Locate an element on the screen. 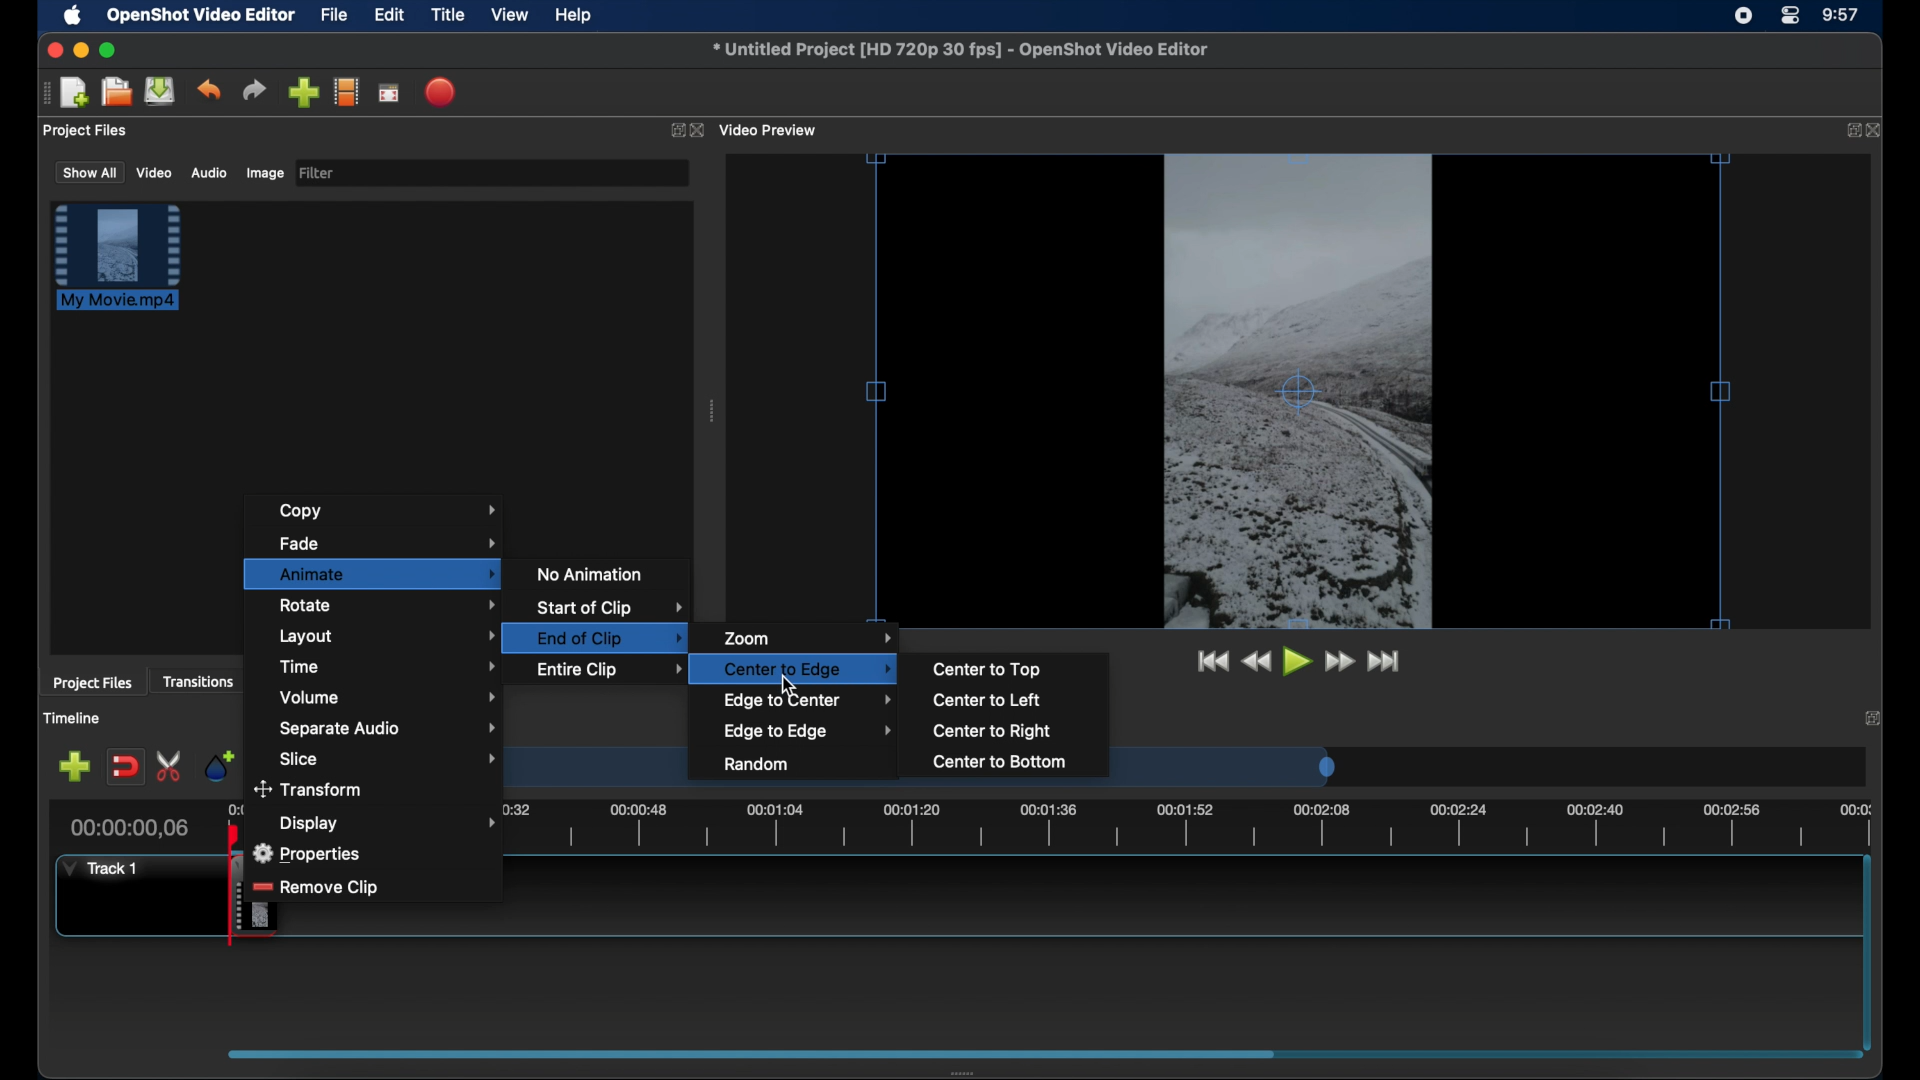 This screenshot has height=1080, width=1920. random is located at coordinates (758, 765).